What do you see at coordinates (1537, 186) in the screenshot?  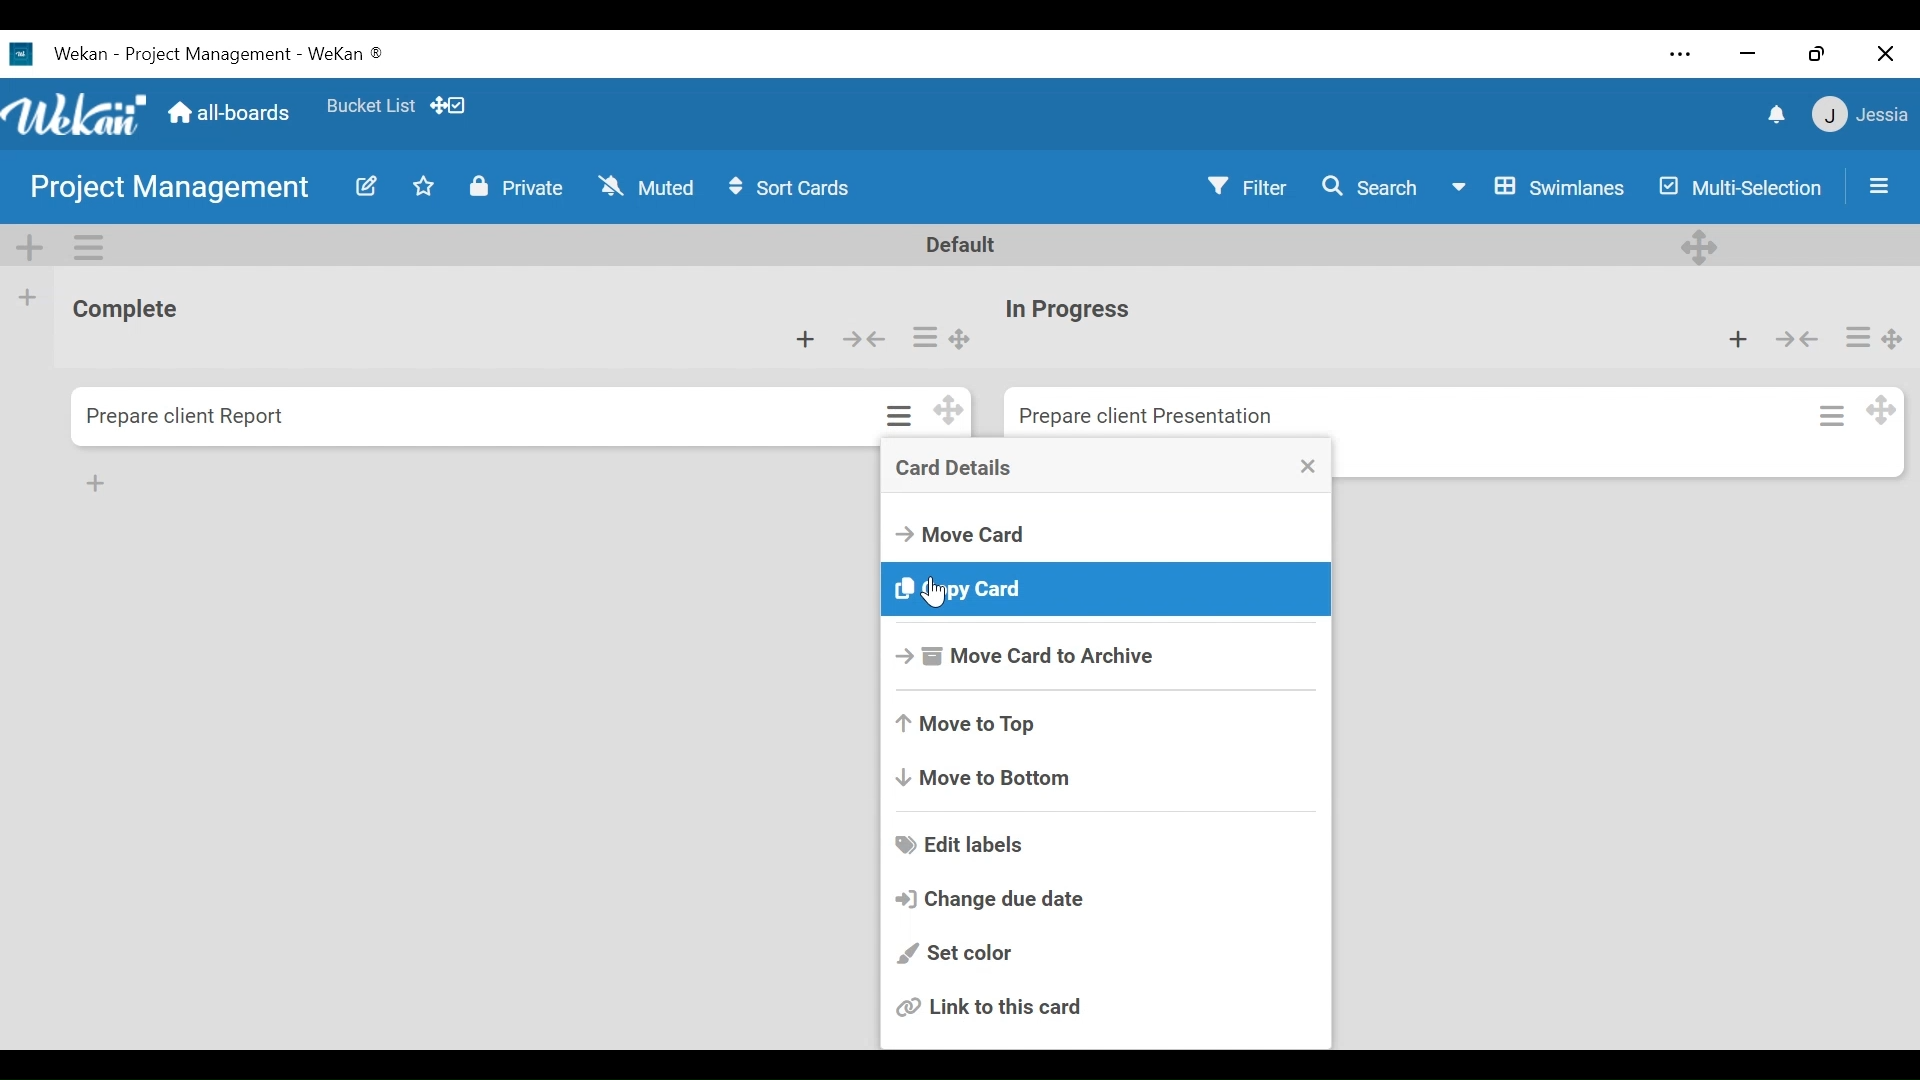 I see `Board View` at bounding box center [1537, 186].